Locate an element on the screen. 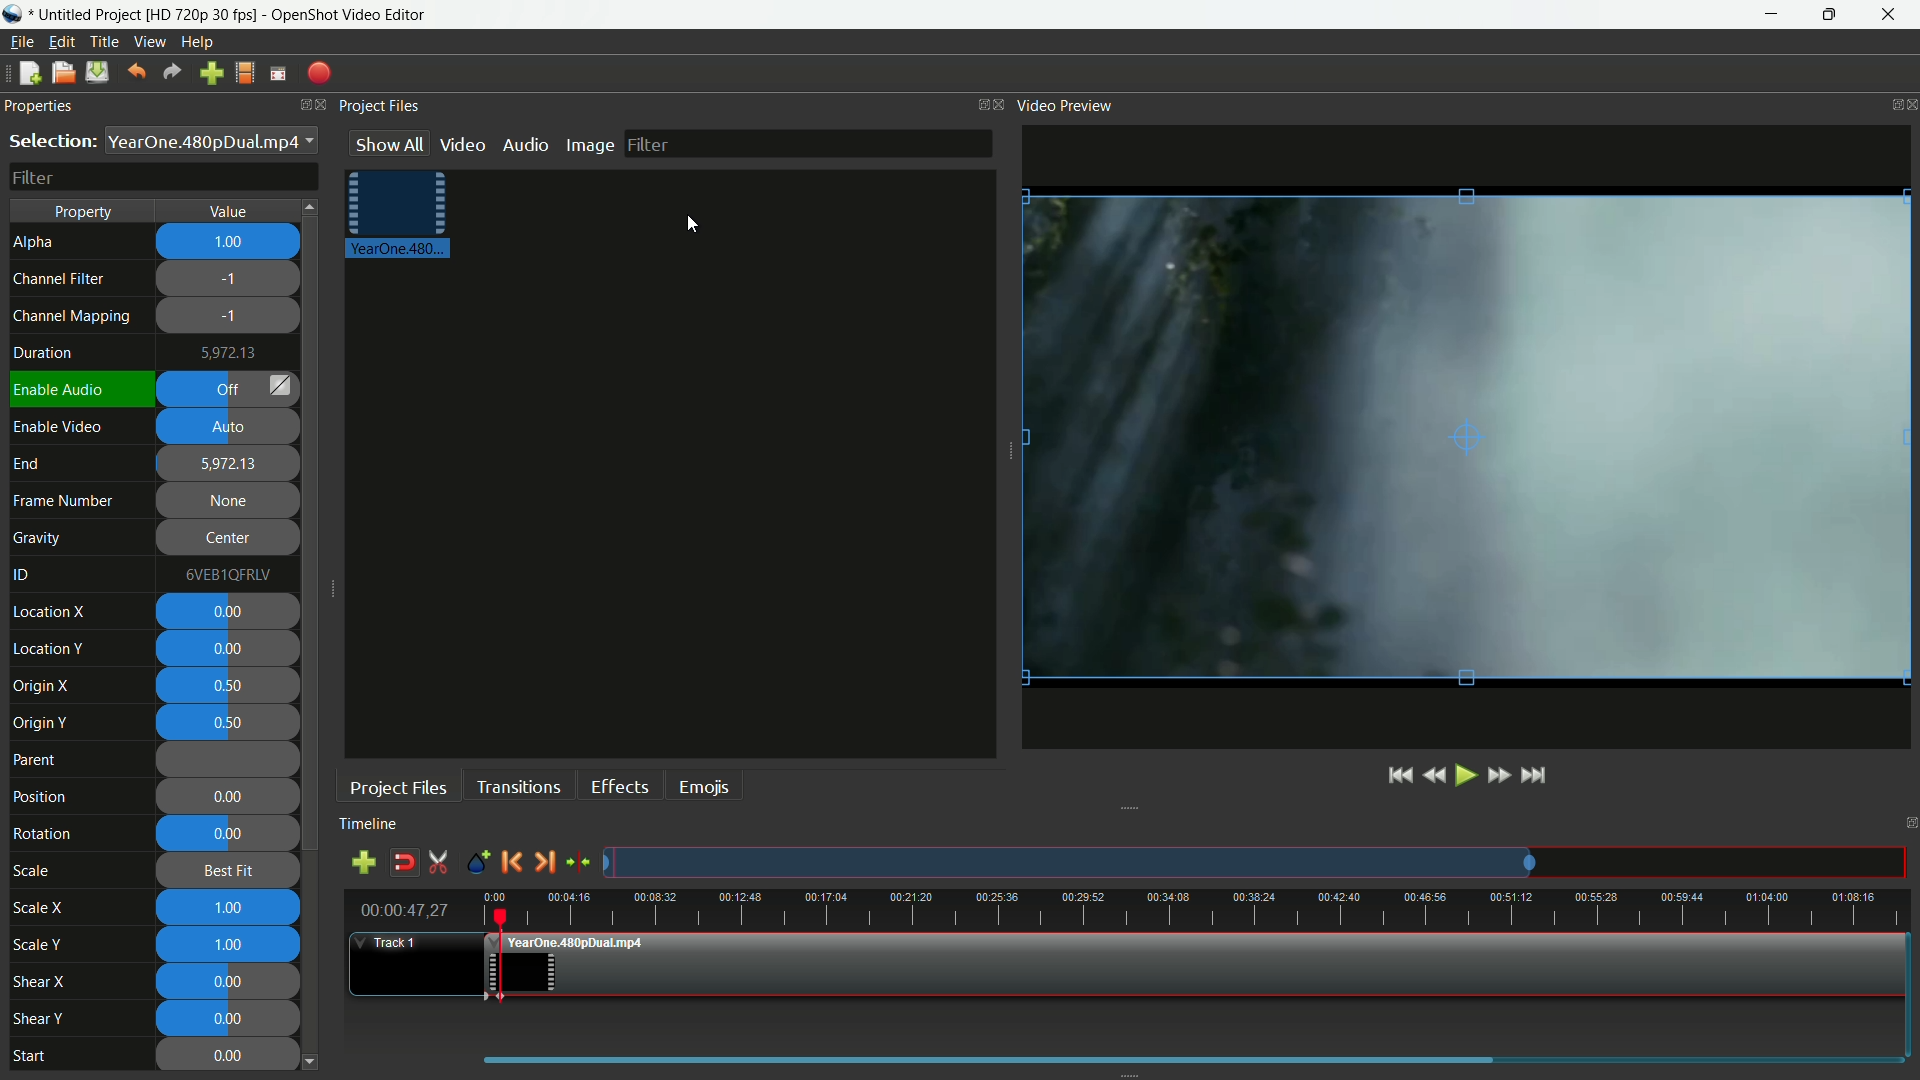  next marker is located at coordinates (548, 859).